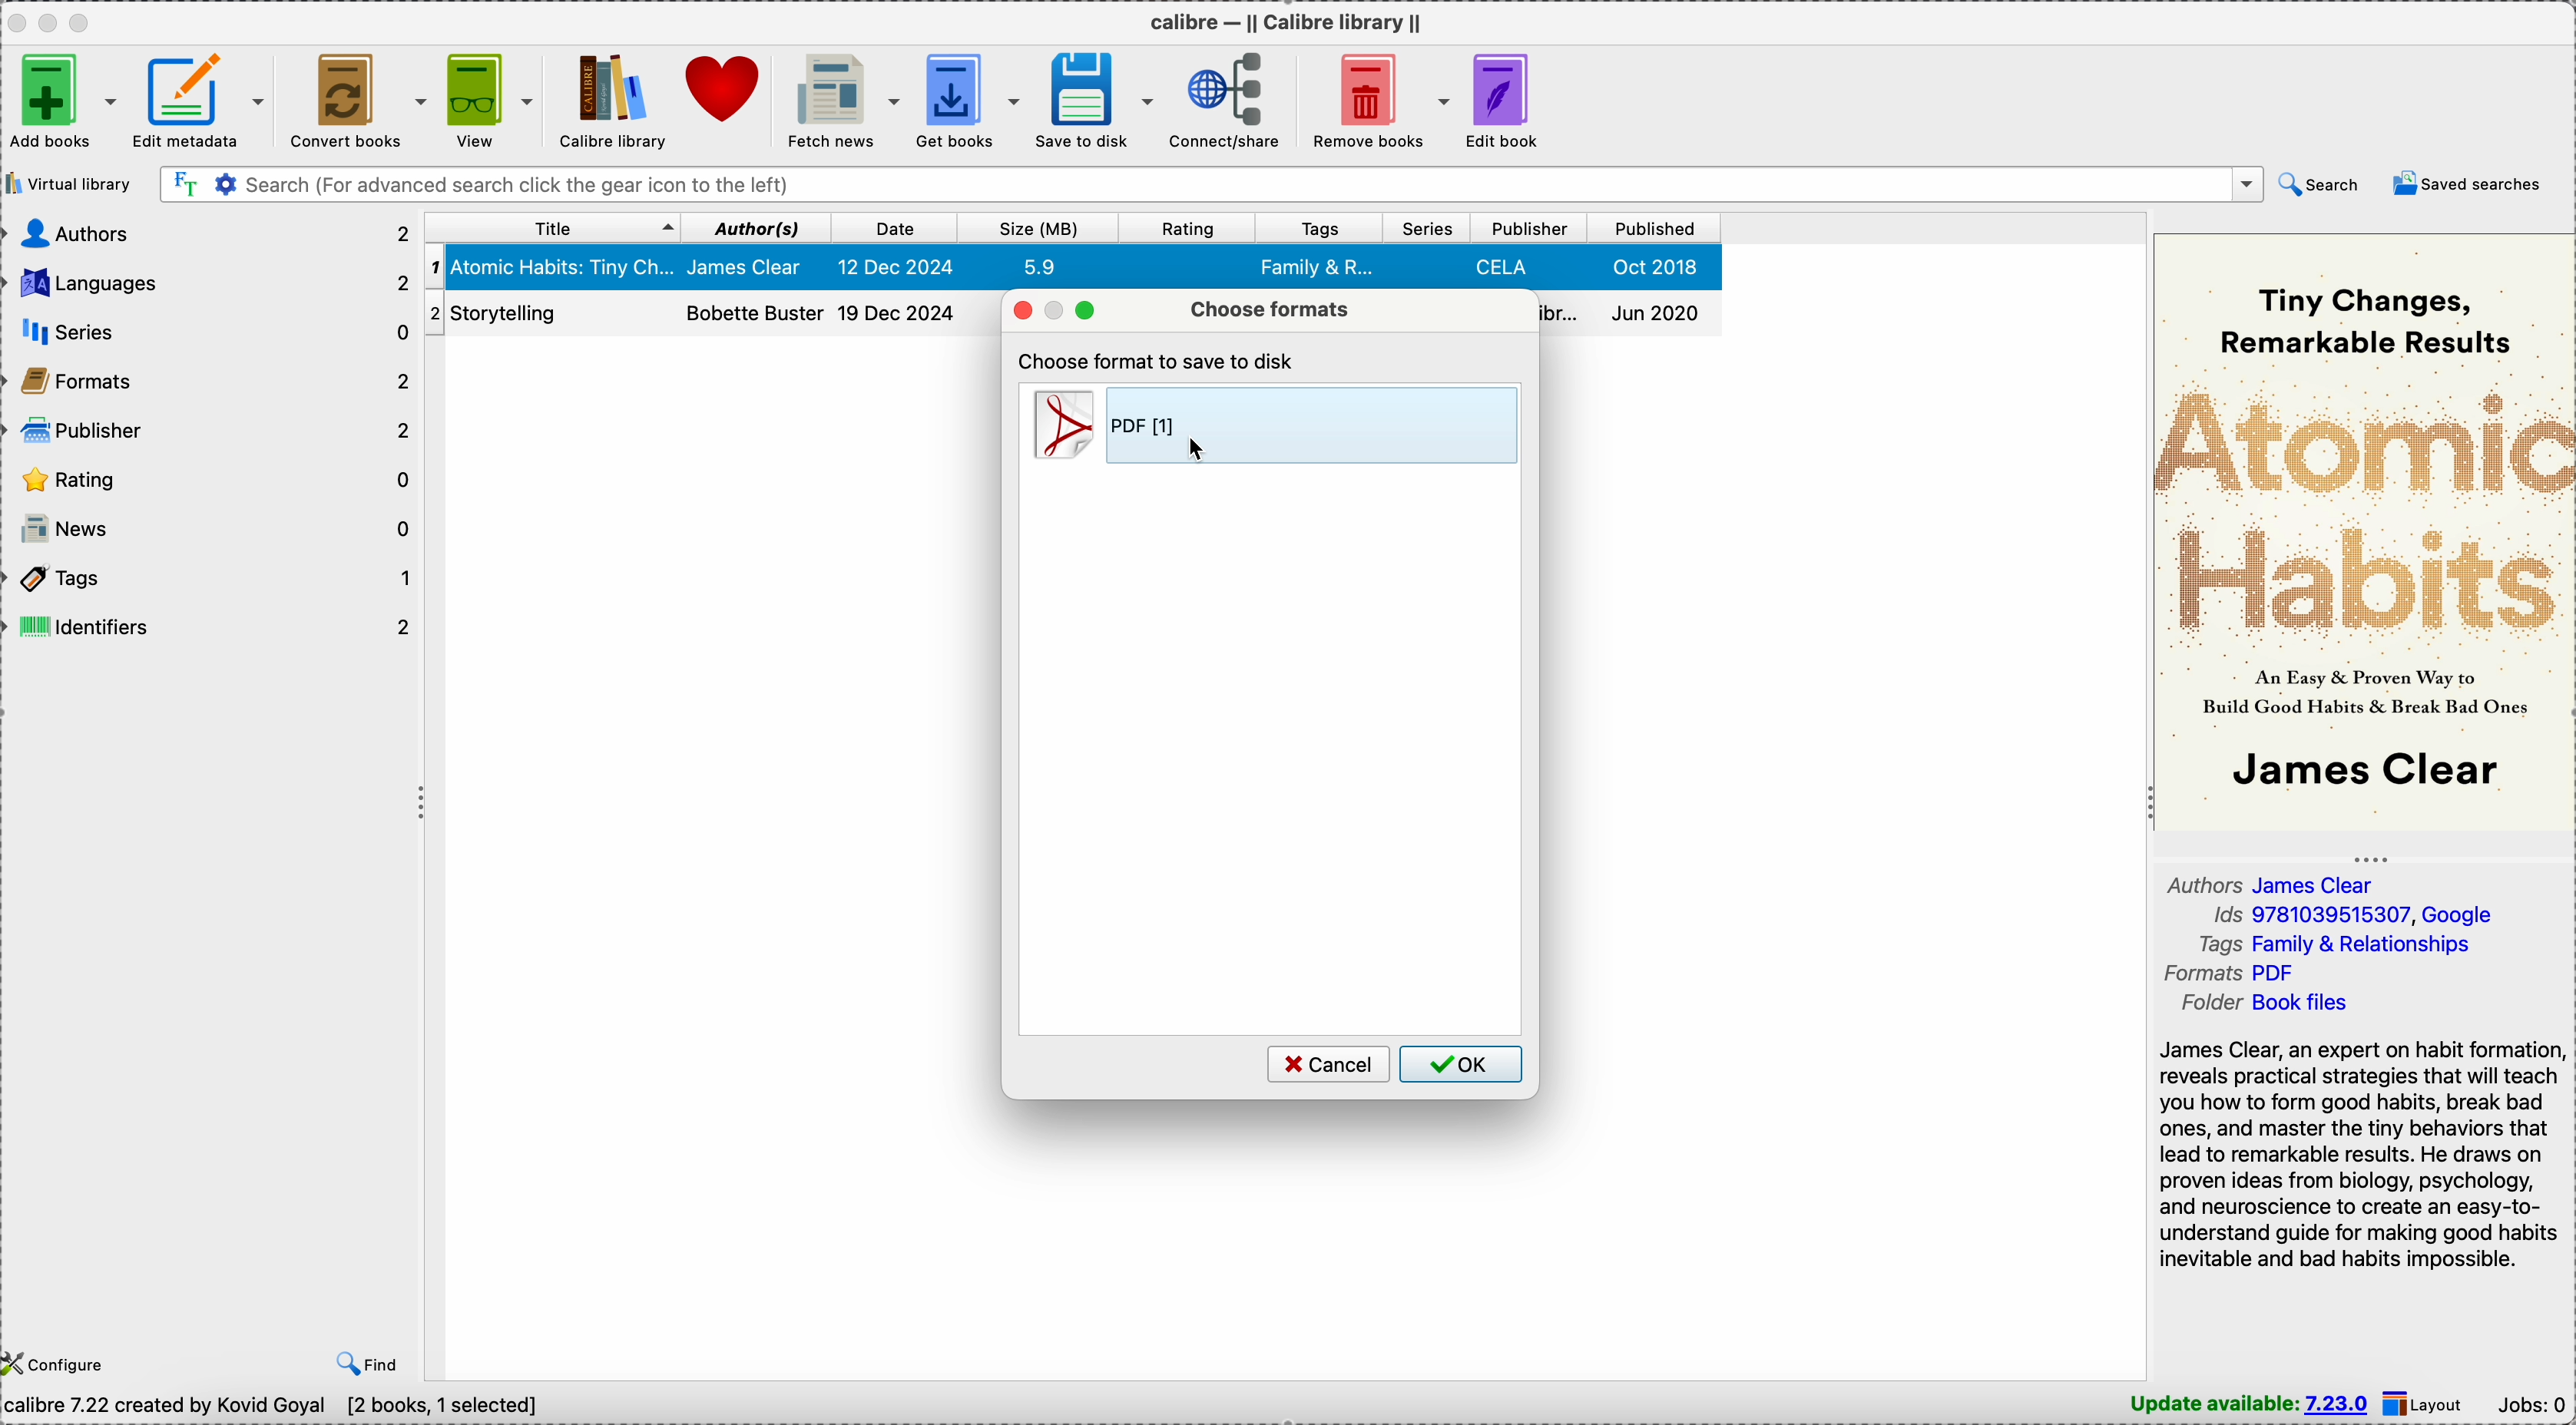  Describe the element at coordinates (2354, 915) in the screenshot. I see `Ids 9781039515307, Google` at that location.